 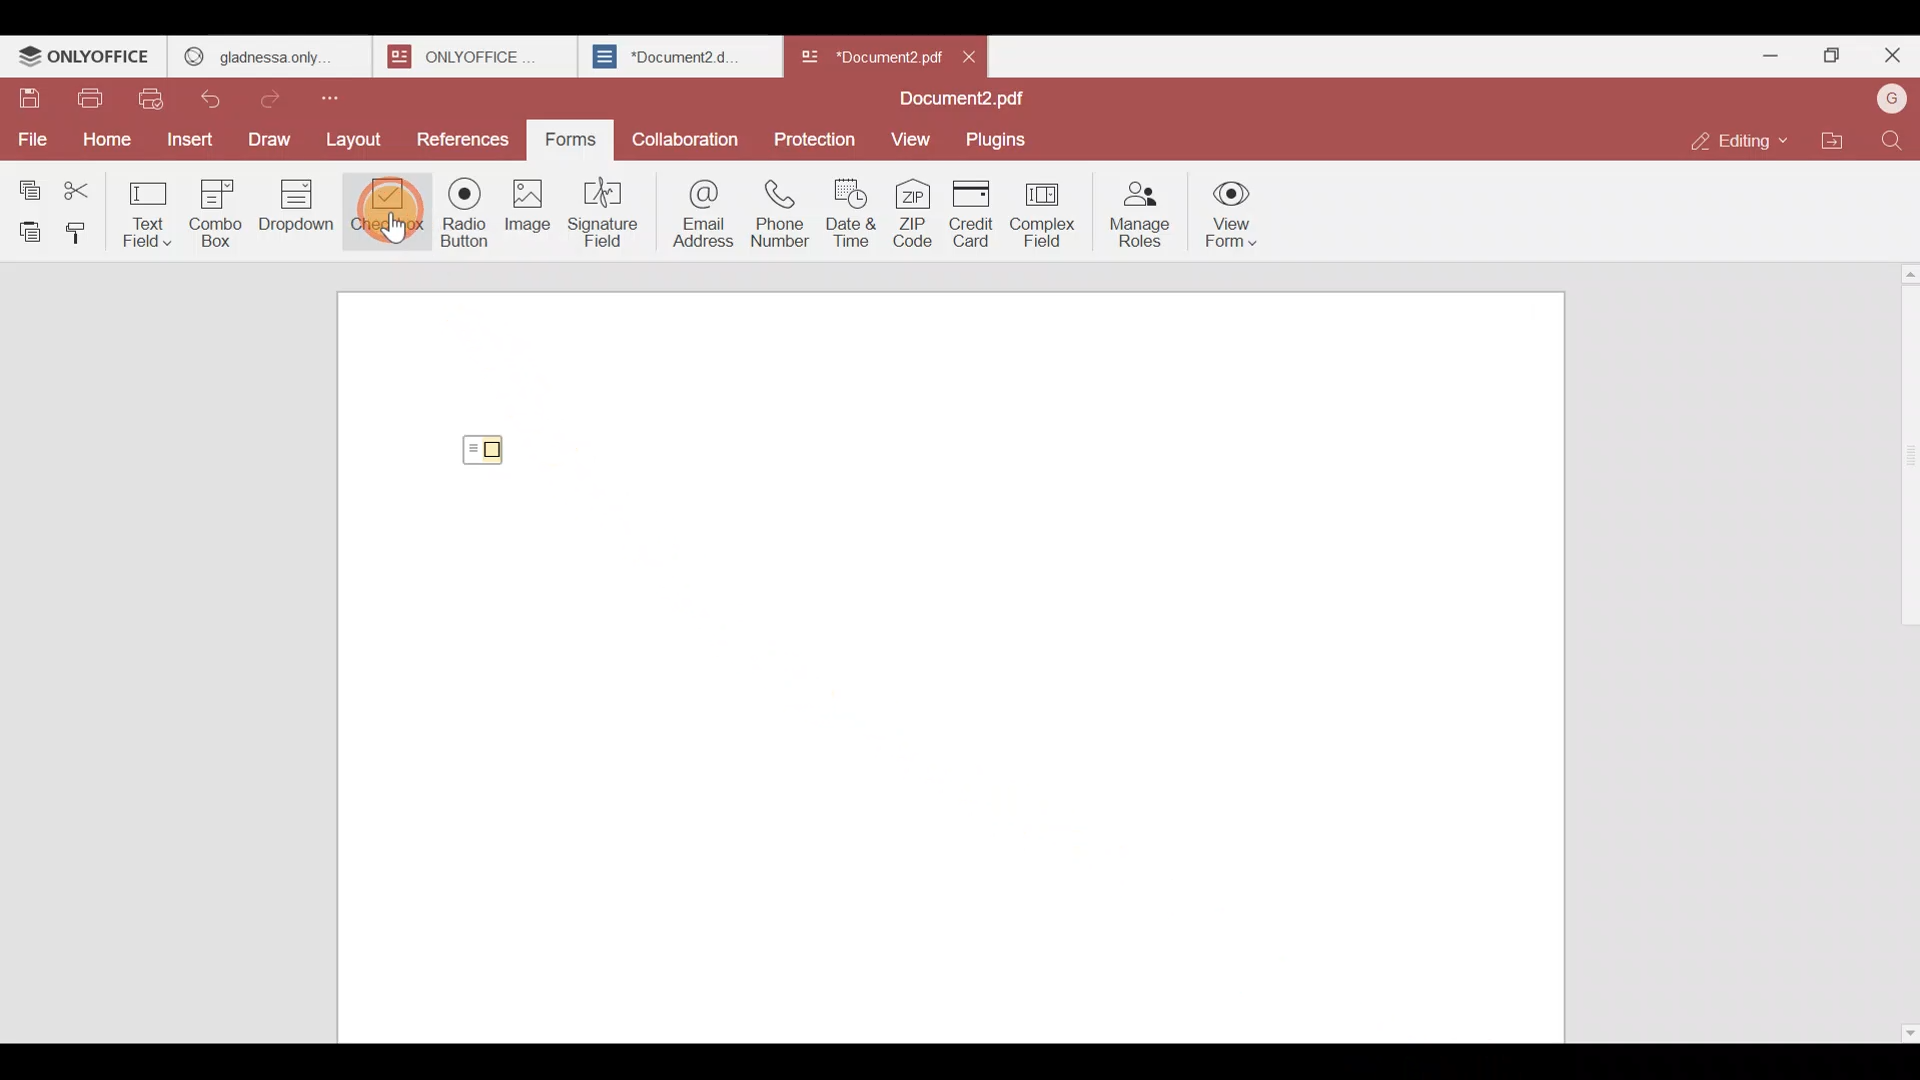 I want to click on References, so click(x=463, y=139).